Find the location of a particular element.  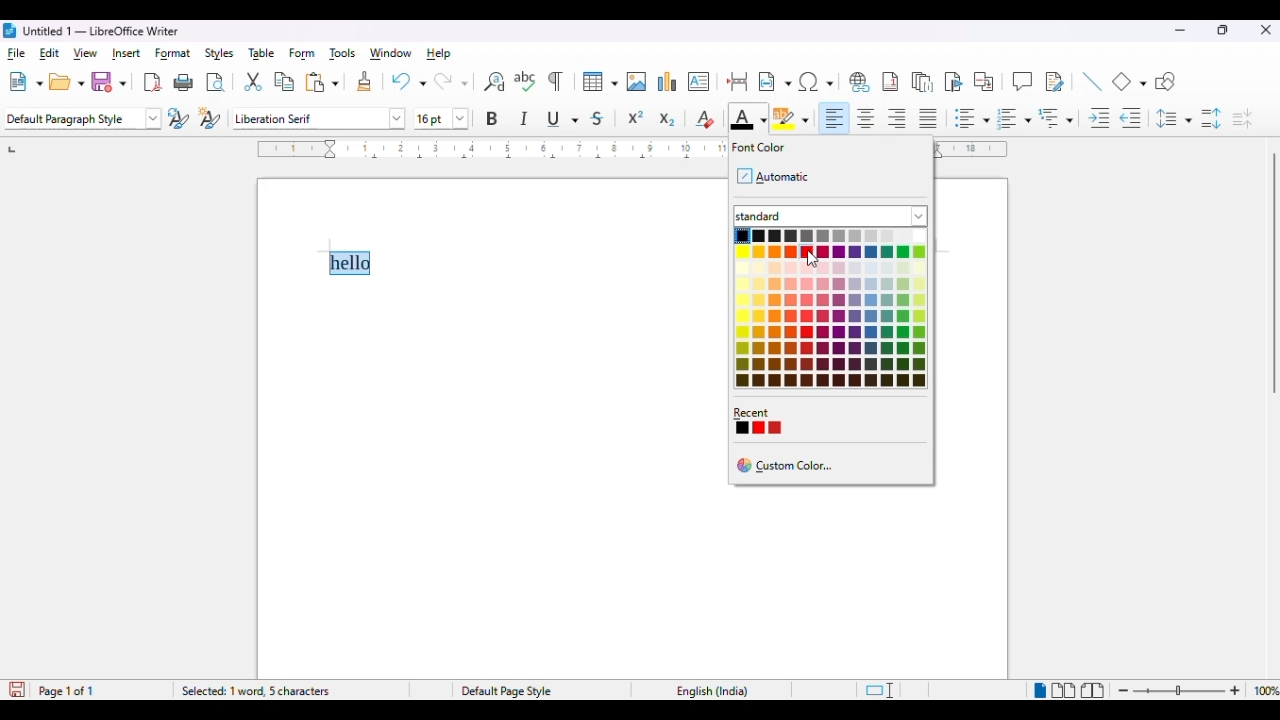

update selected style is located at coordinates (179, 118).